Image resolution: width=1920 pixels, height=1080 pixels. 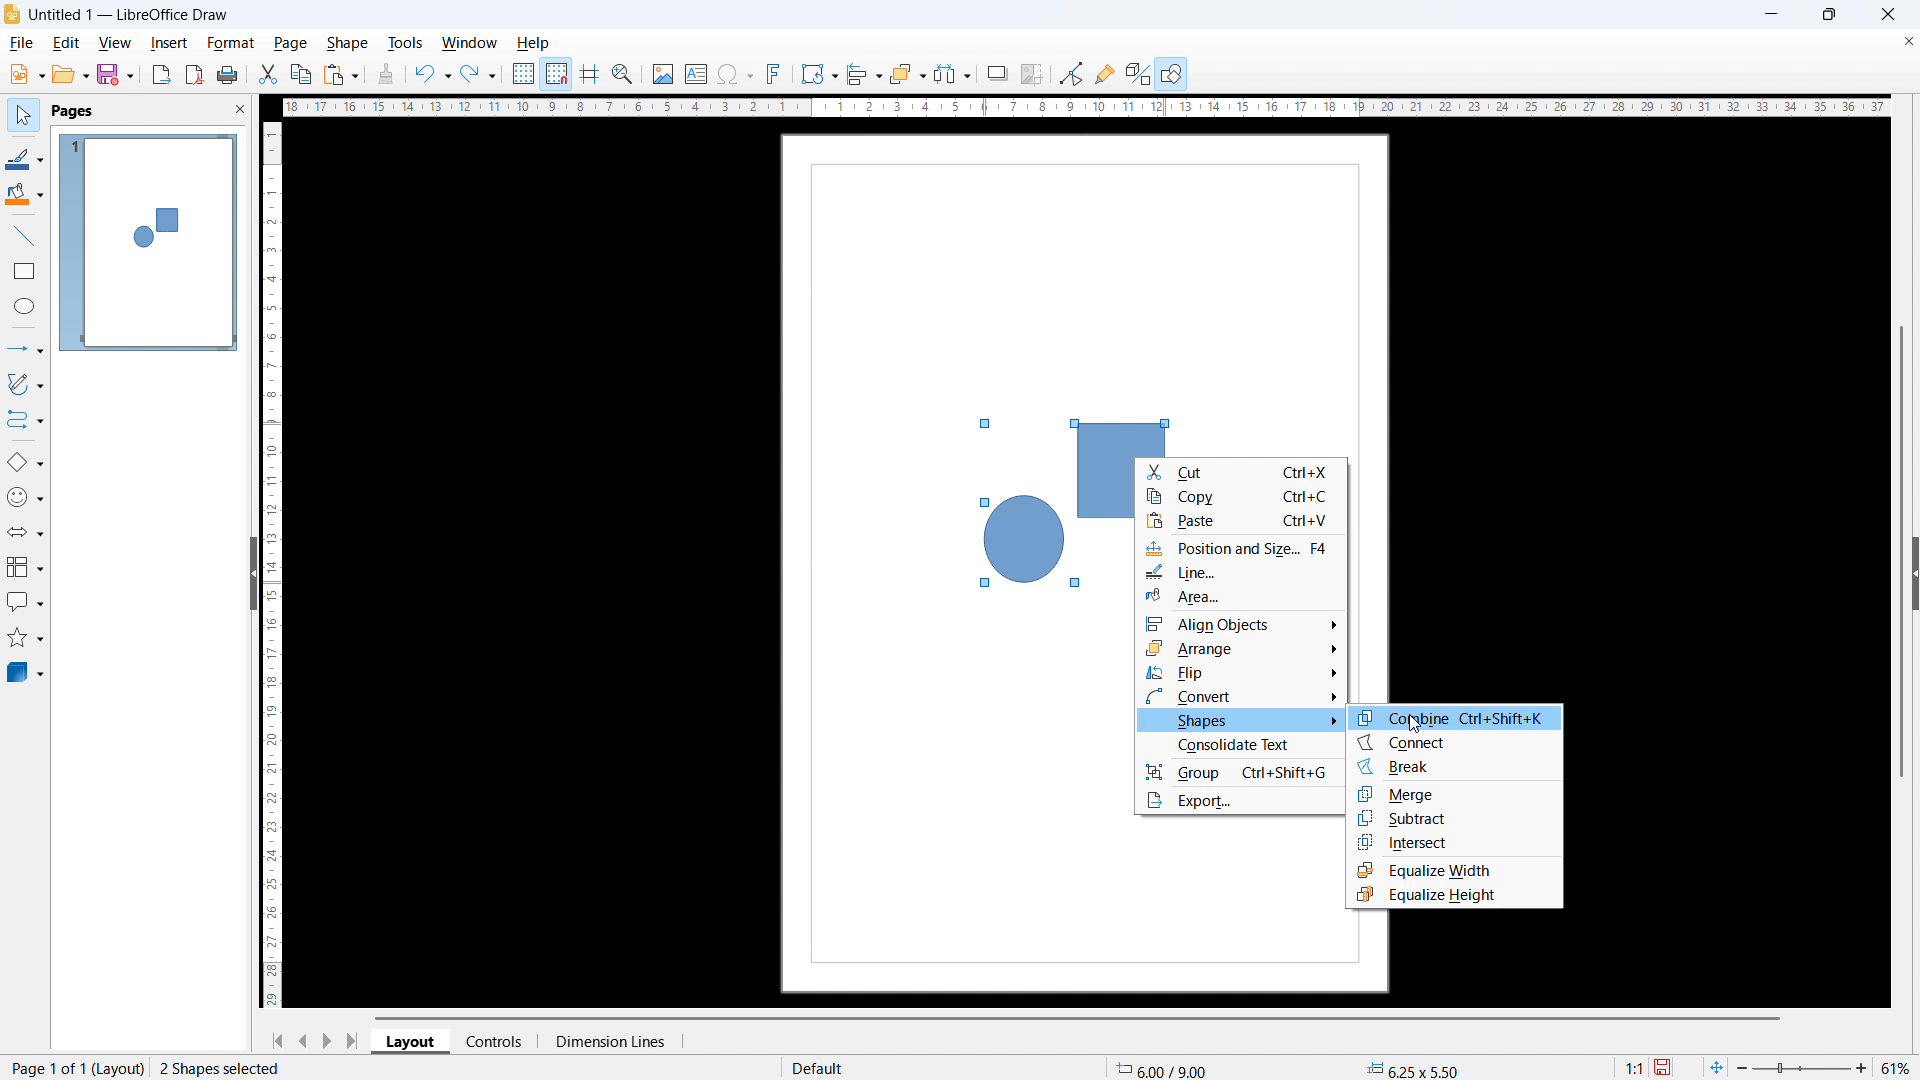 What do you see at coordinates (230, 75) in the screenshot?
I see `print` at bounding box center [230, 75].